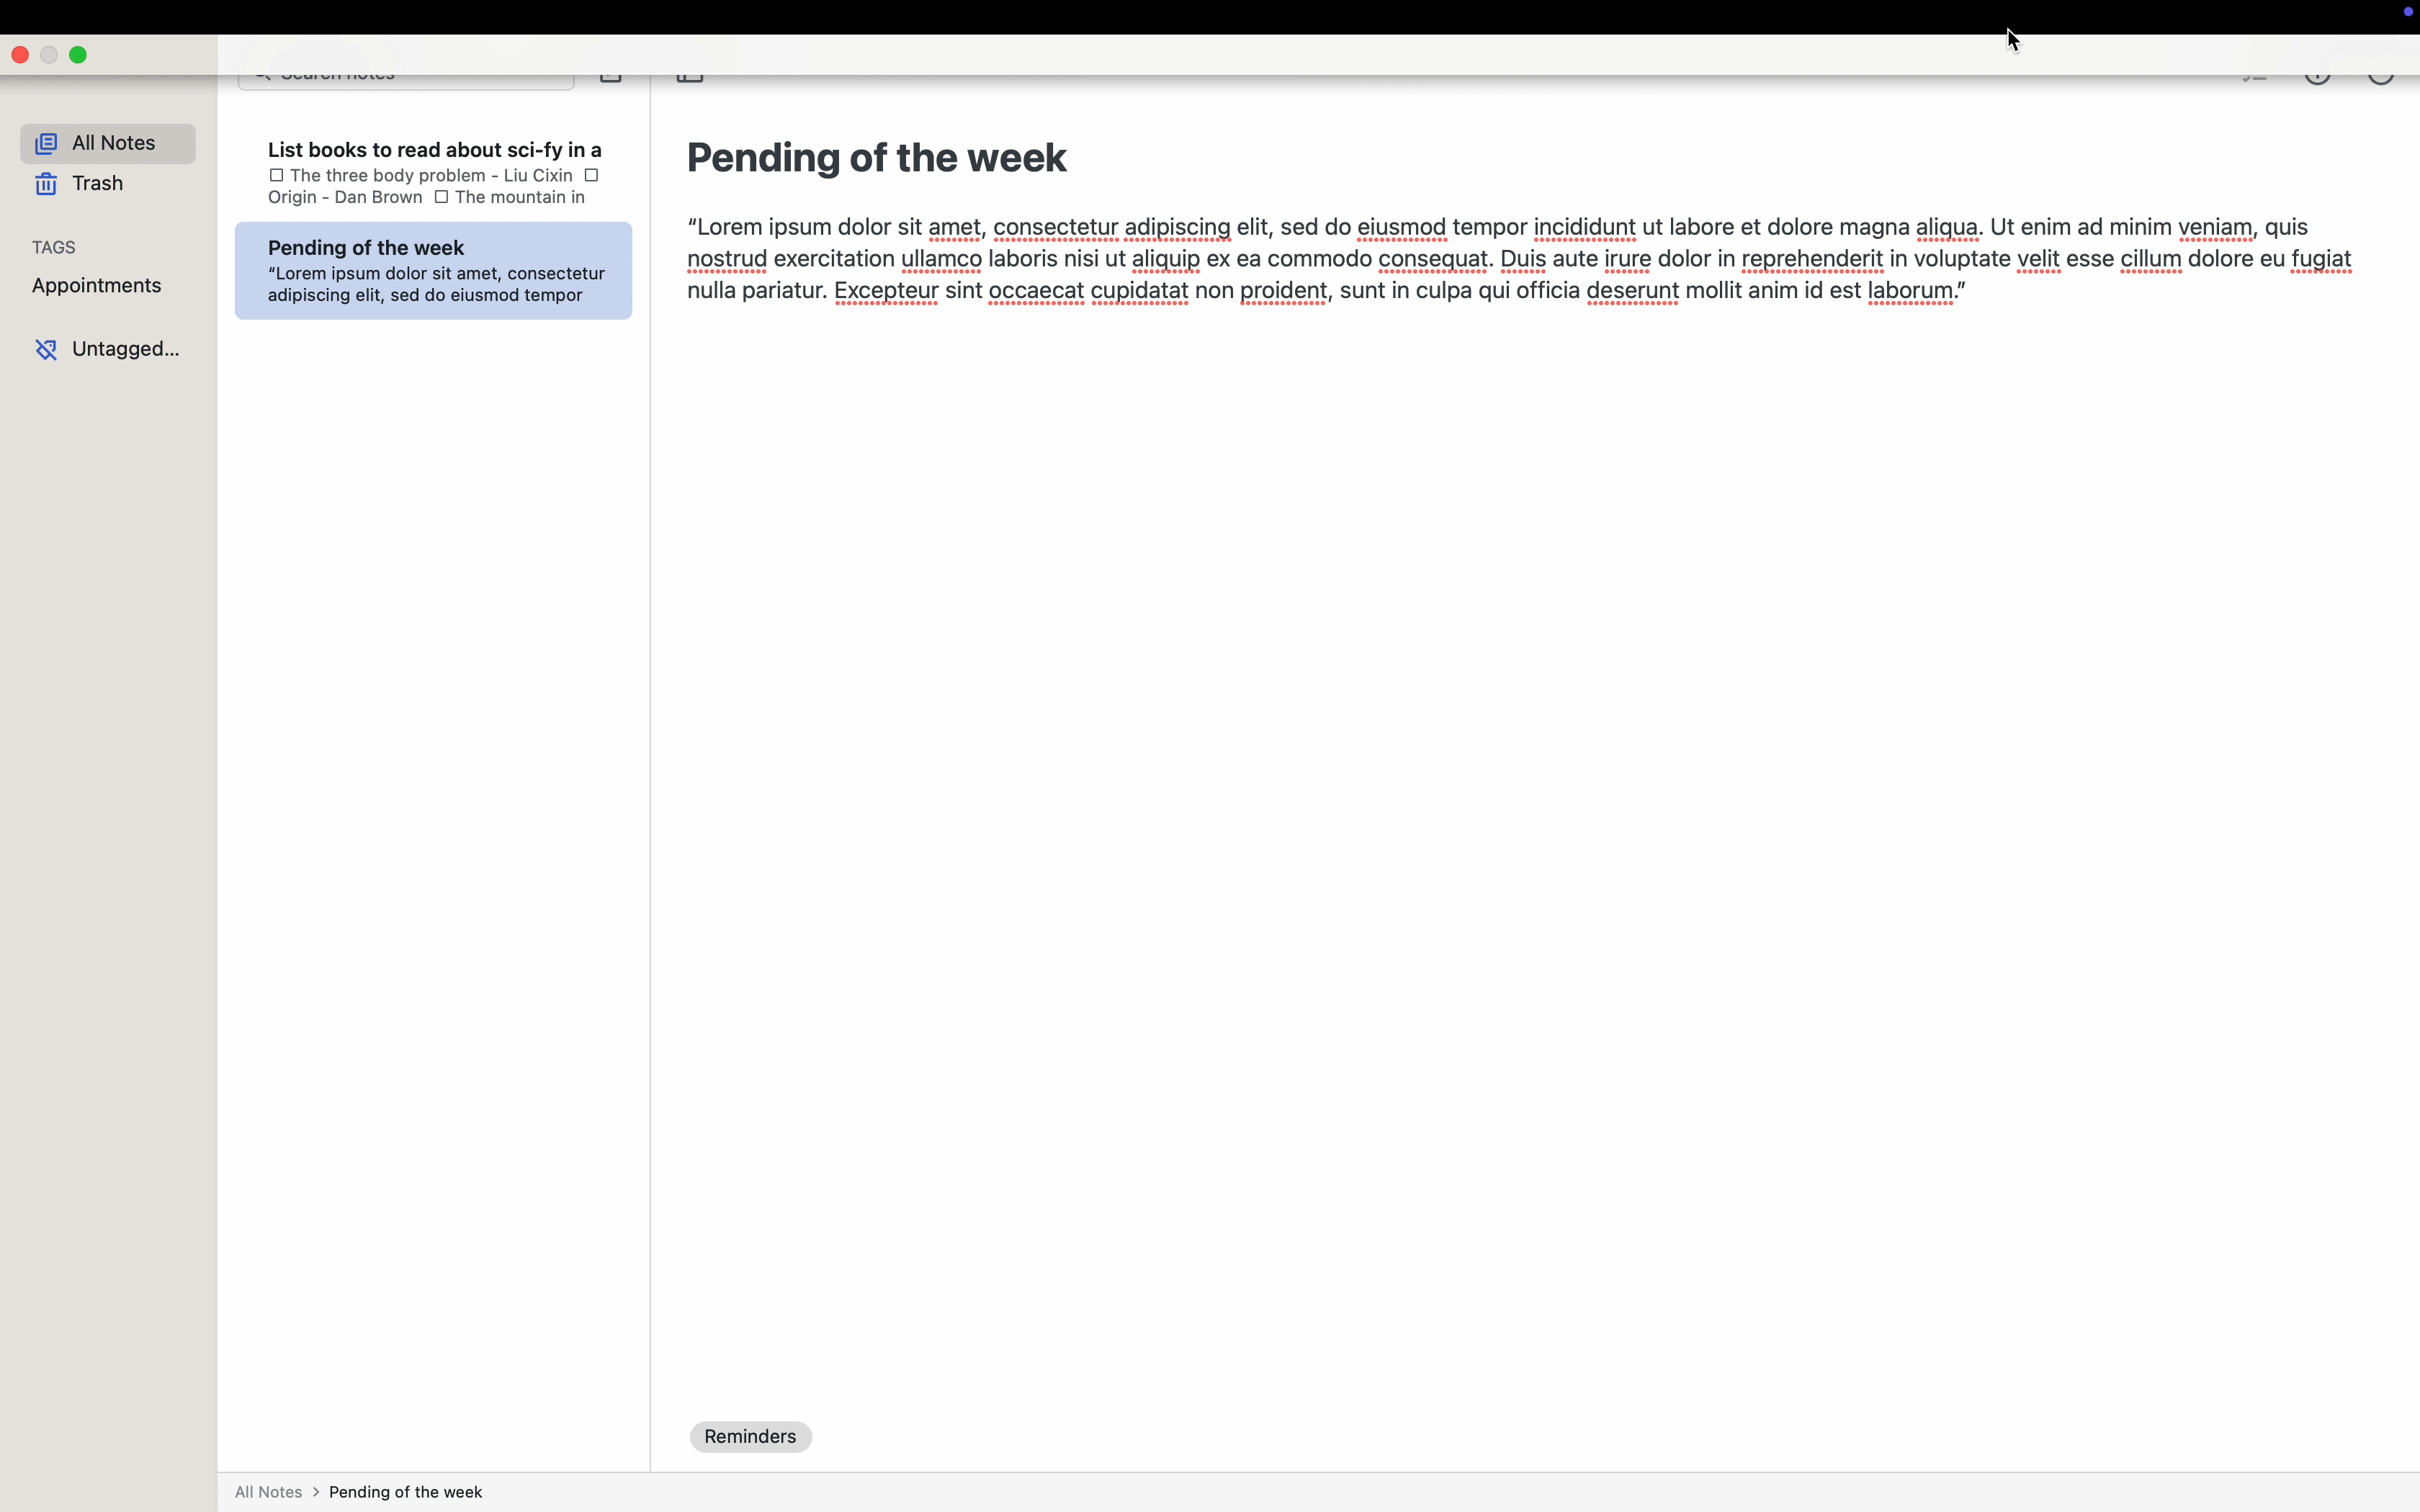 This screenshot has height=1512, width=2420. What do you see at coordinates (80, 52) in the screenshot?
I see `maximize Simplenote` at bounding box center [80, 52].